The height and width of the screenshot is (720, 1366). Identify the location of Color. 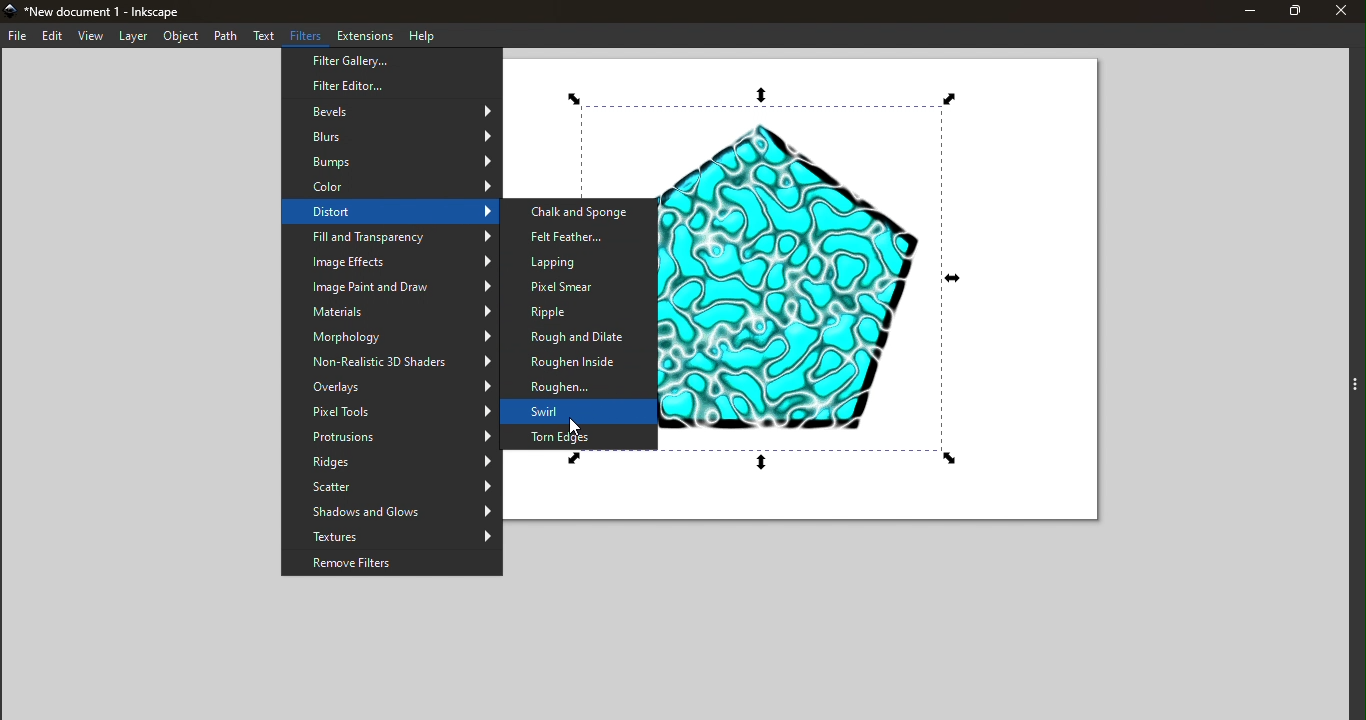
(390, 186).